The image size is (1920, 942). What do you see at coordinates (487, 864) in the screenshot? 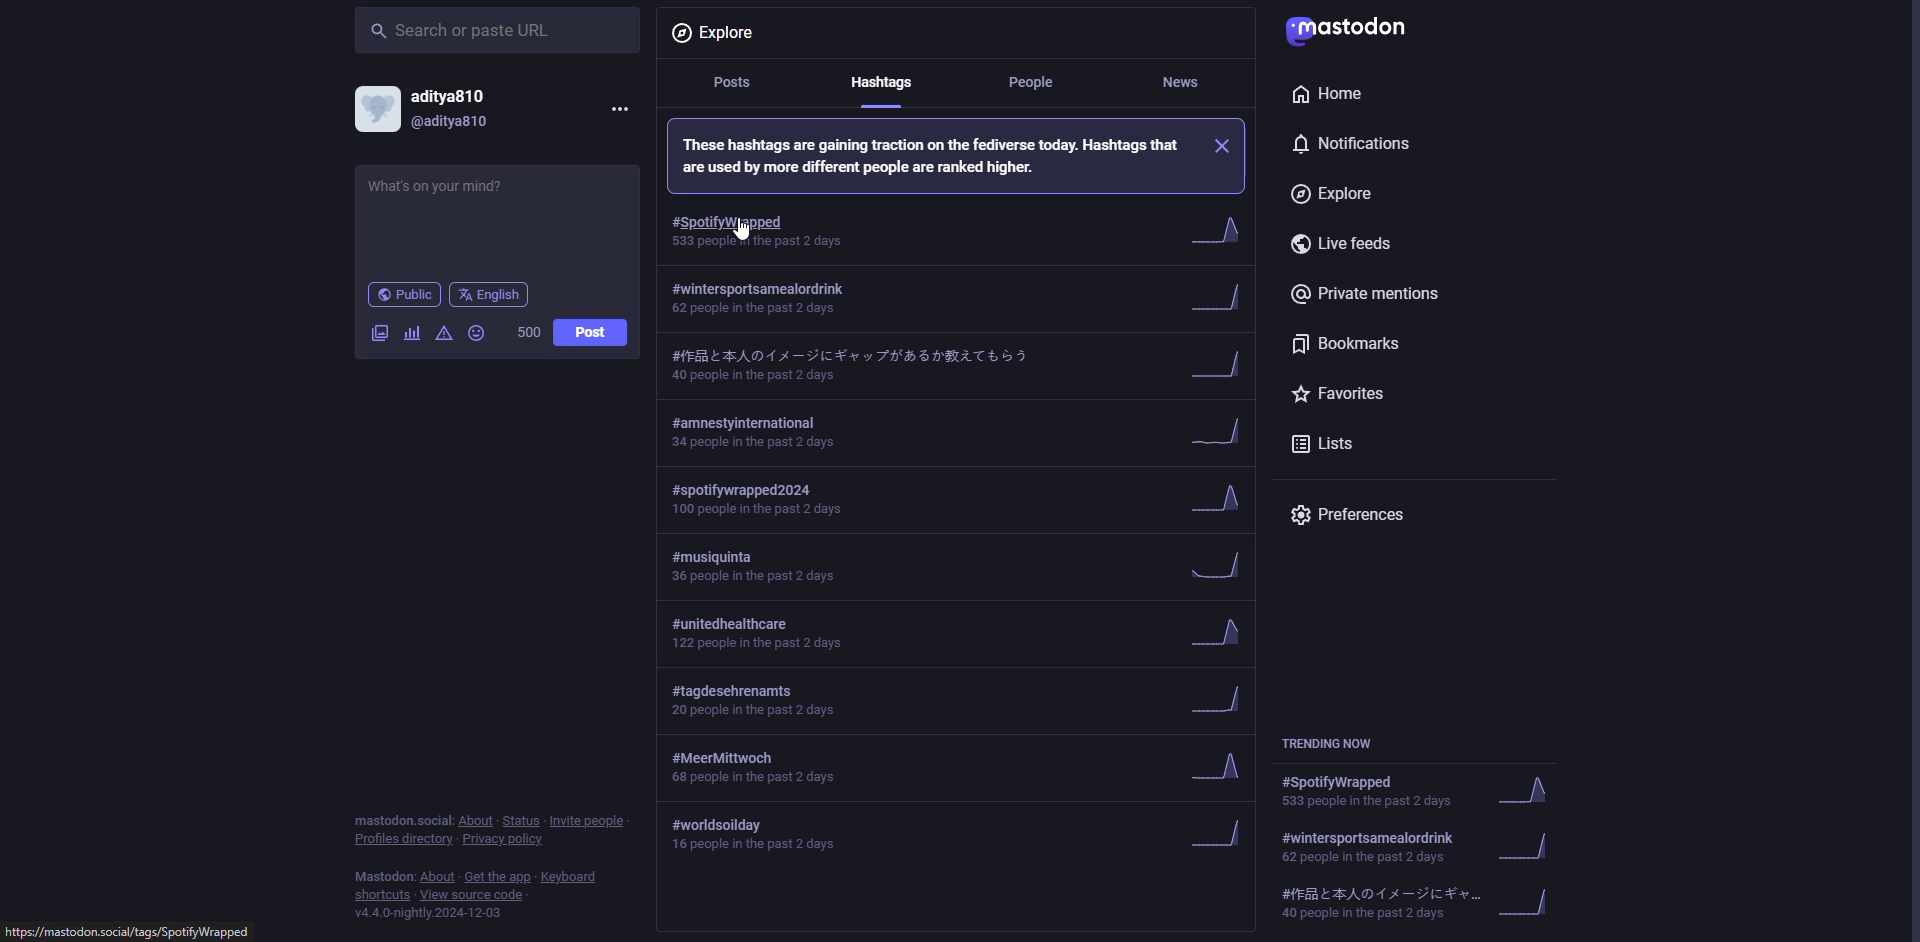
I see `info` at bounding box center [487, 864].